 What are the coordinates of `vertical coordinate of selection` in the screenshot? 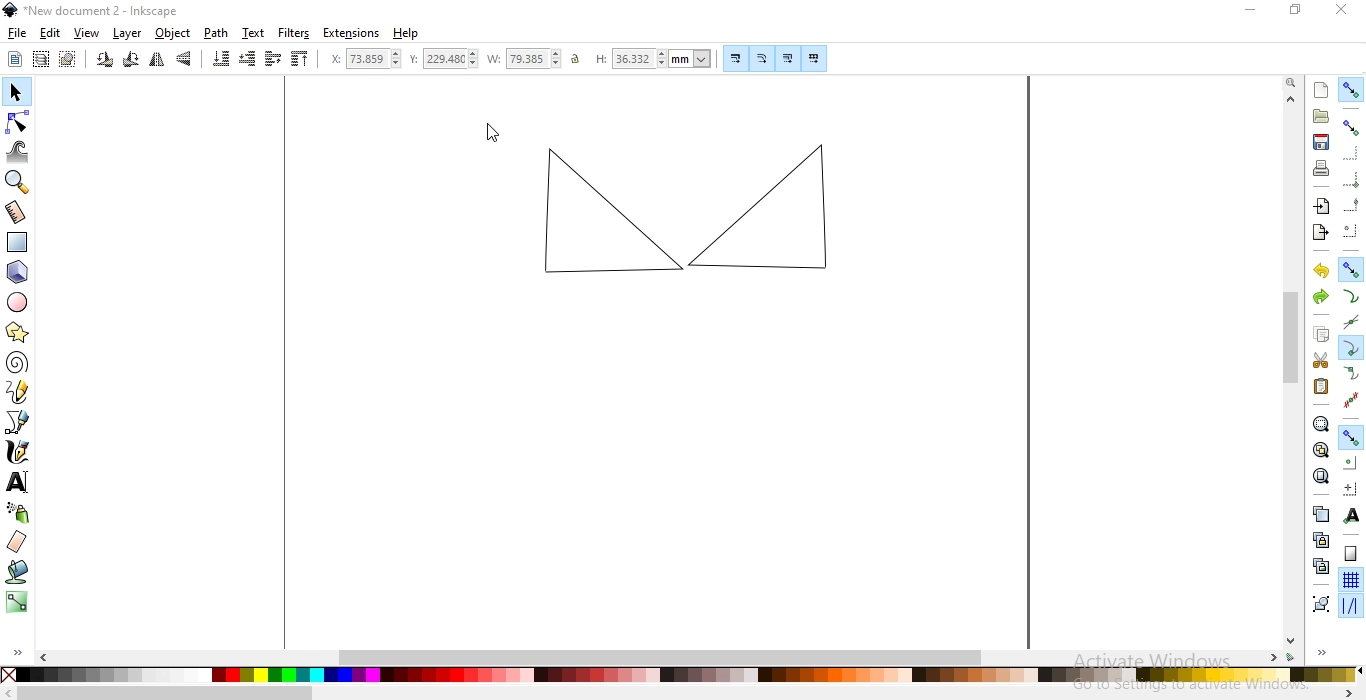 It's located at (442, 59).